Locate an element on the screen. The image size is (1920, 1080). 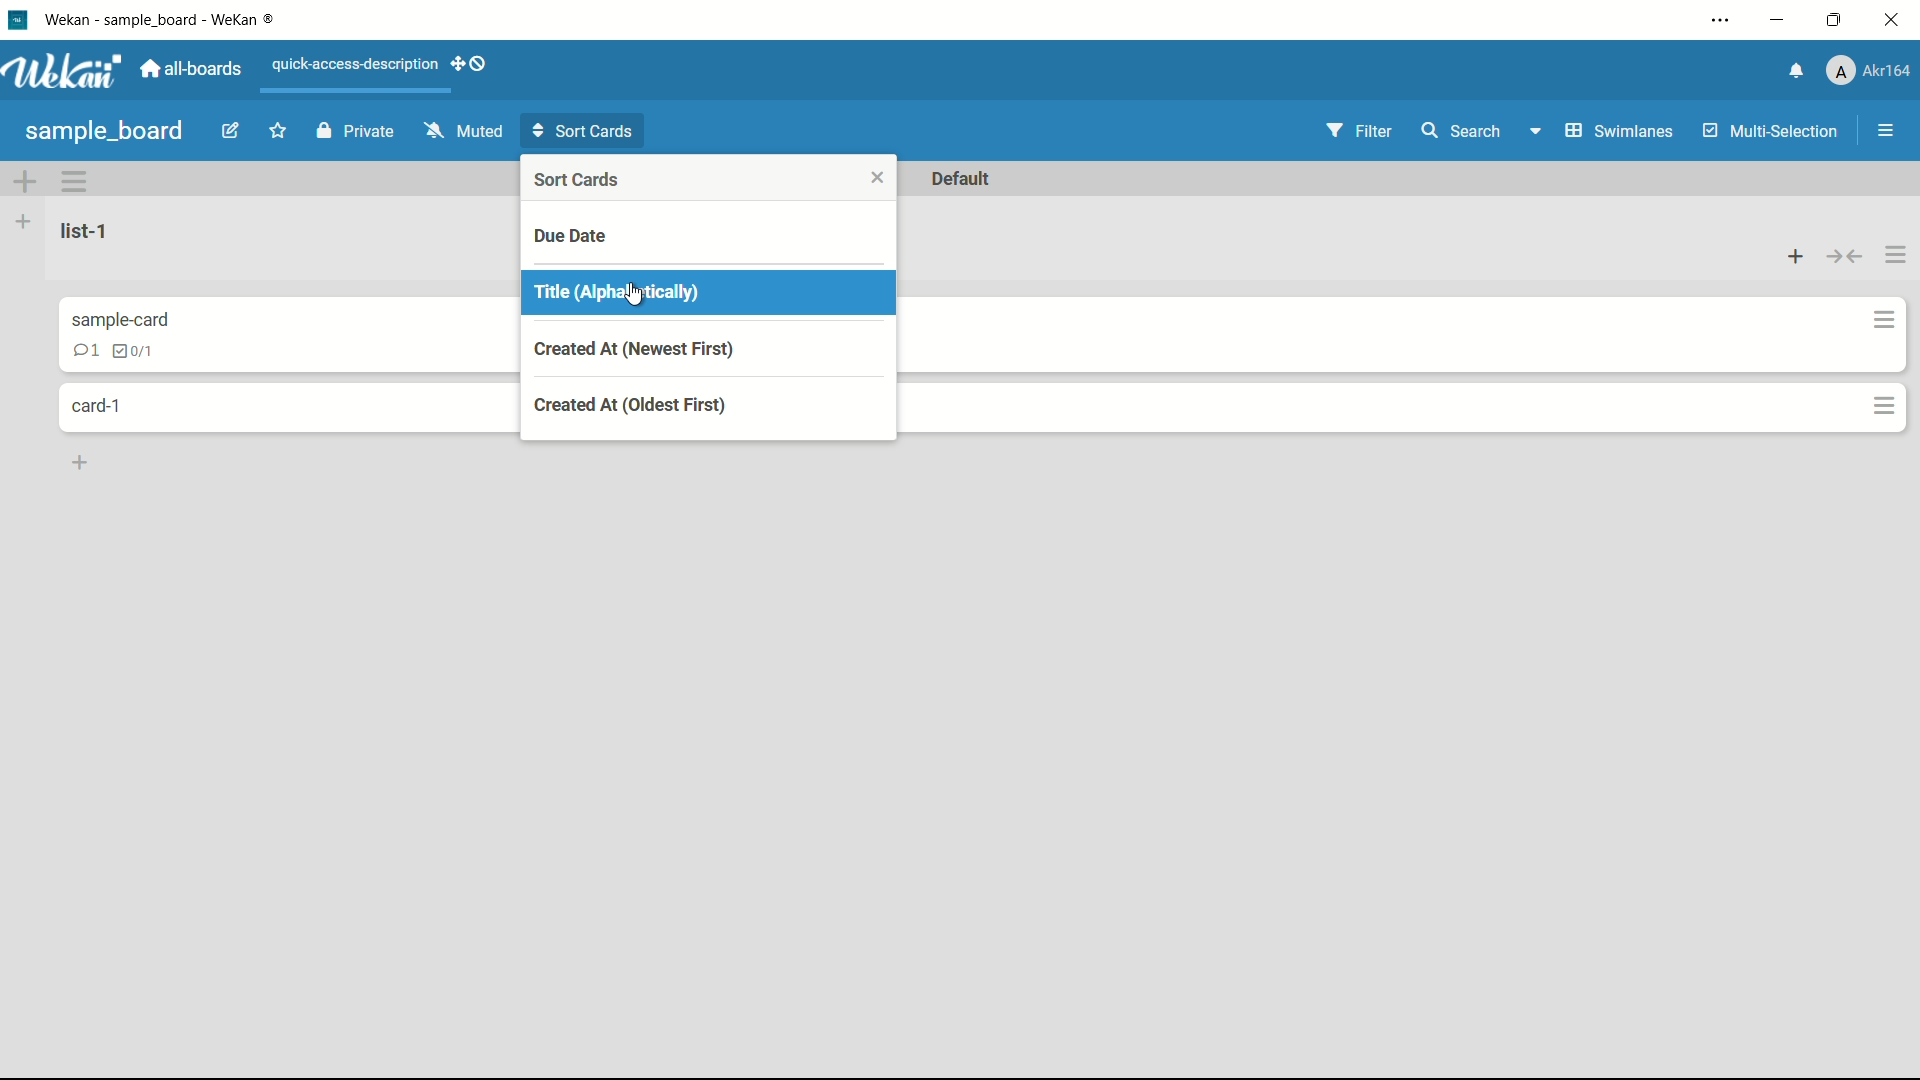
close is located at coordinates (877, 180).